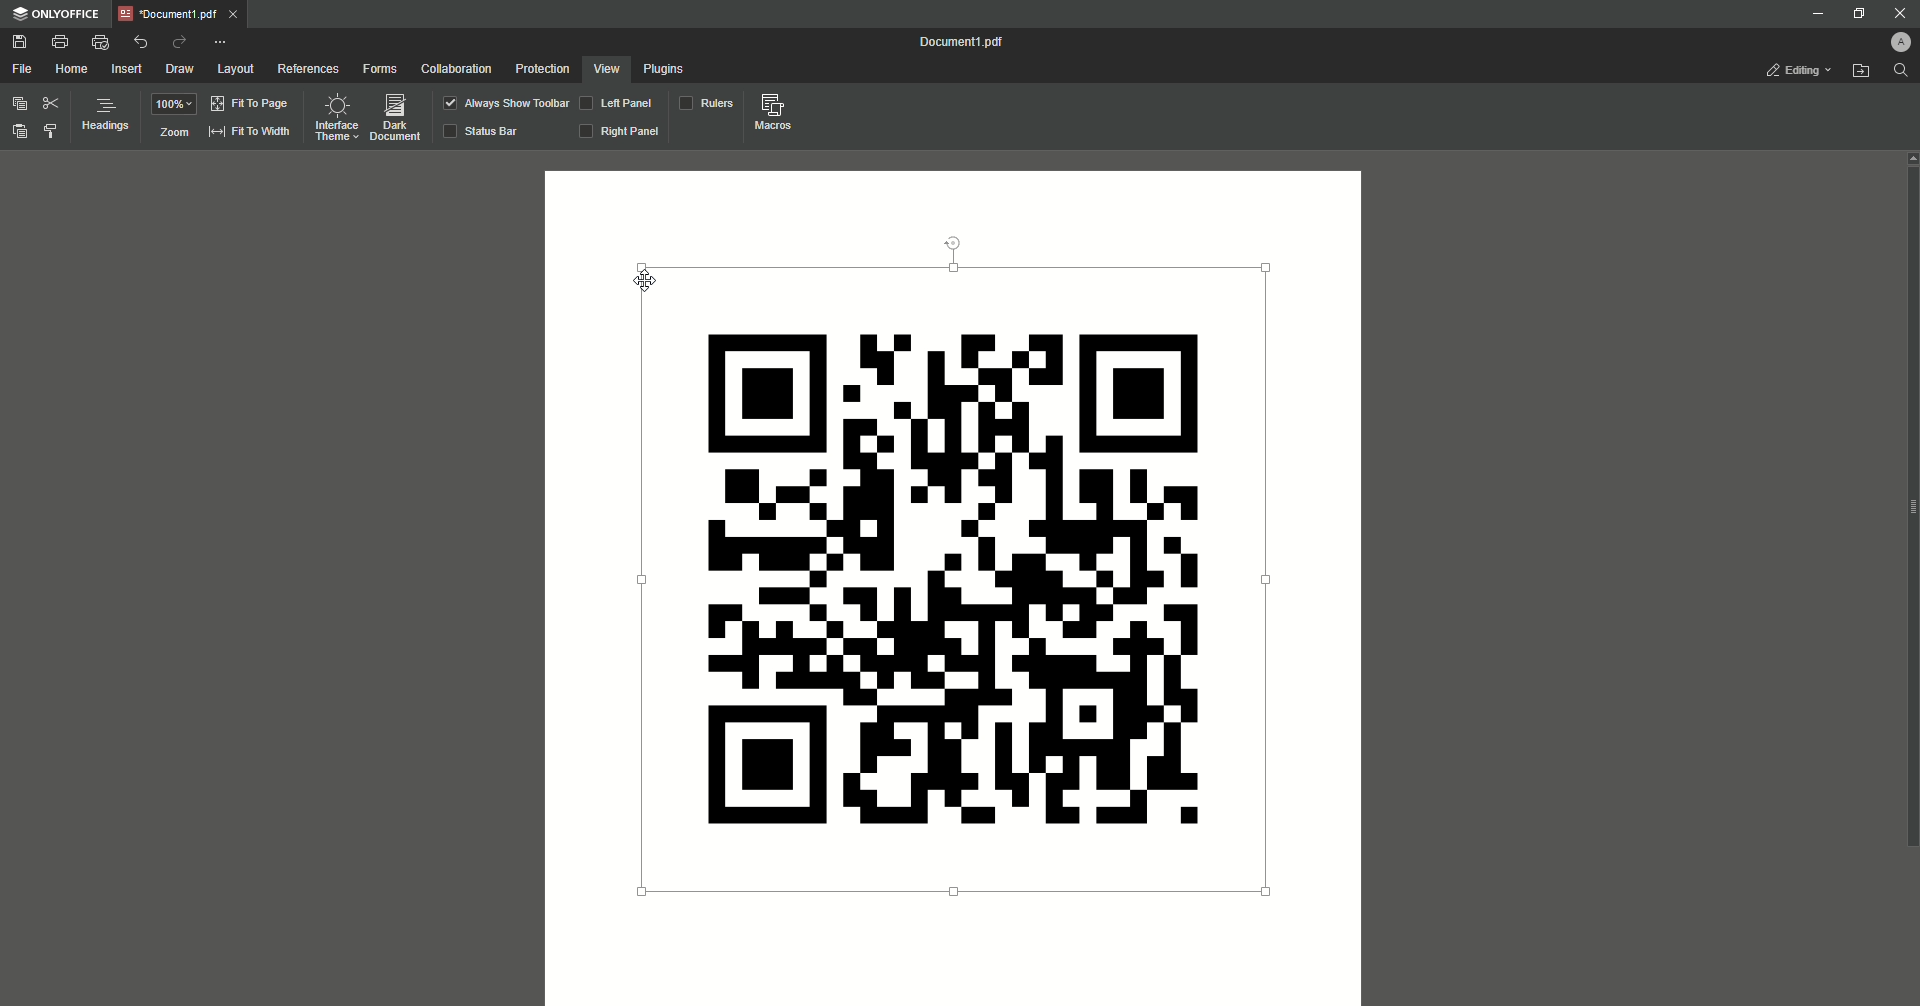  What do you see at coordinates (127, 69) in the screenshot?
I see `Insert` at bounding box center [127, 69].